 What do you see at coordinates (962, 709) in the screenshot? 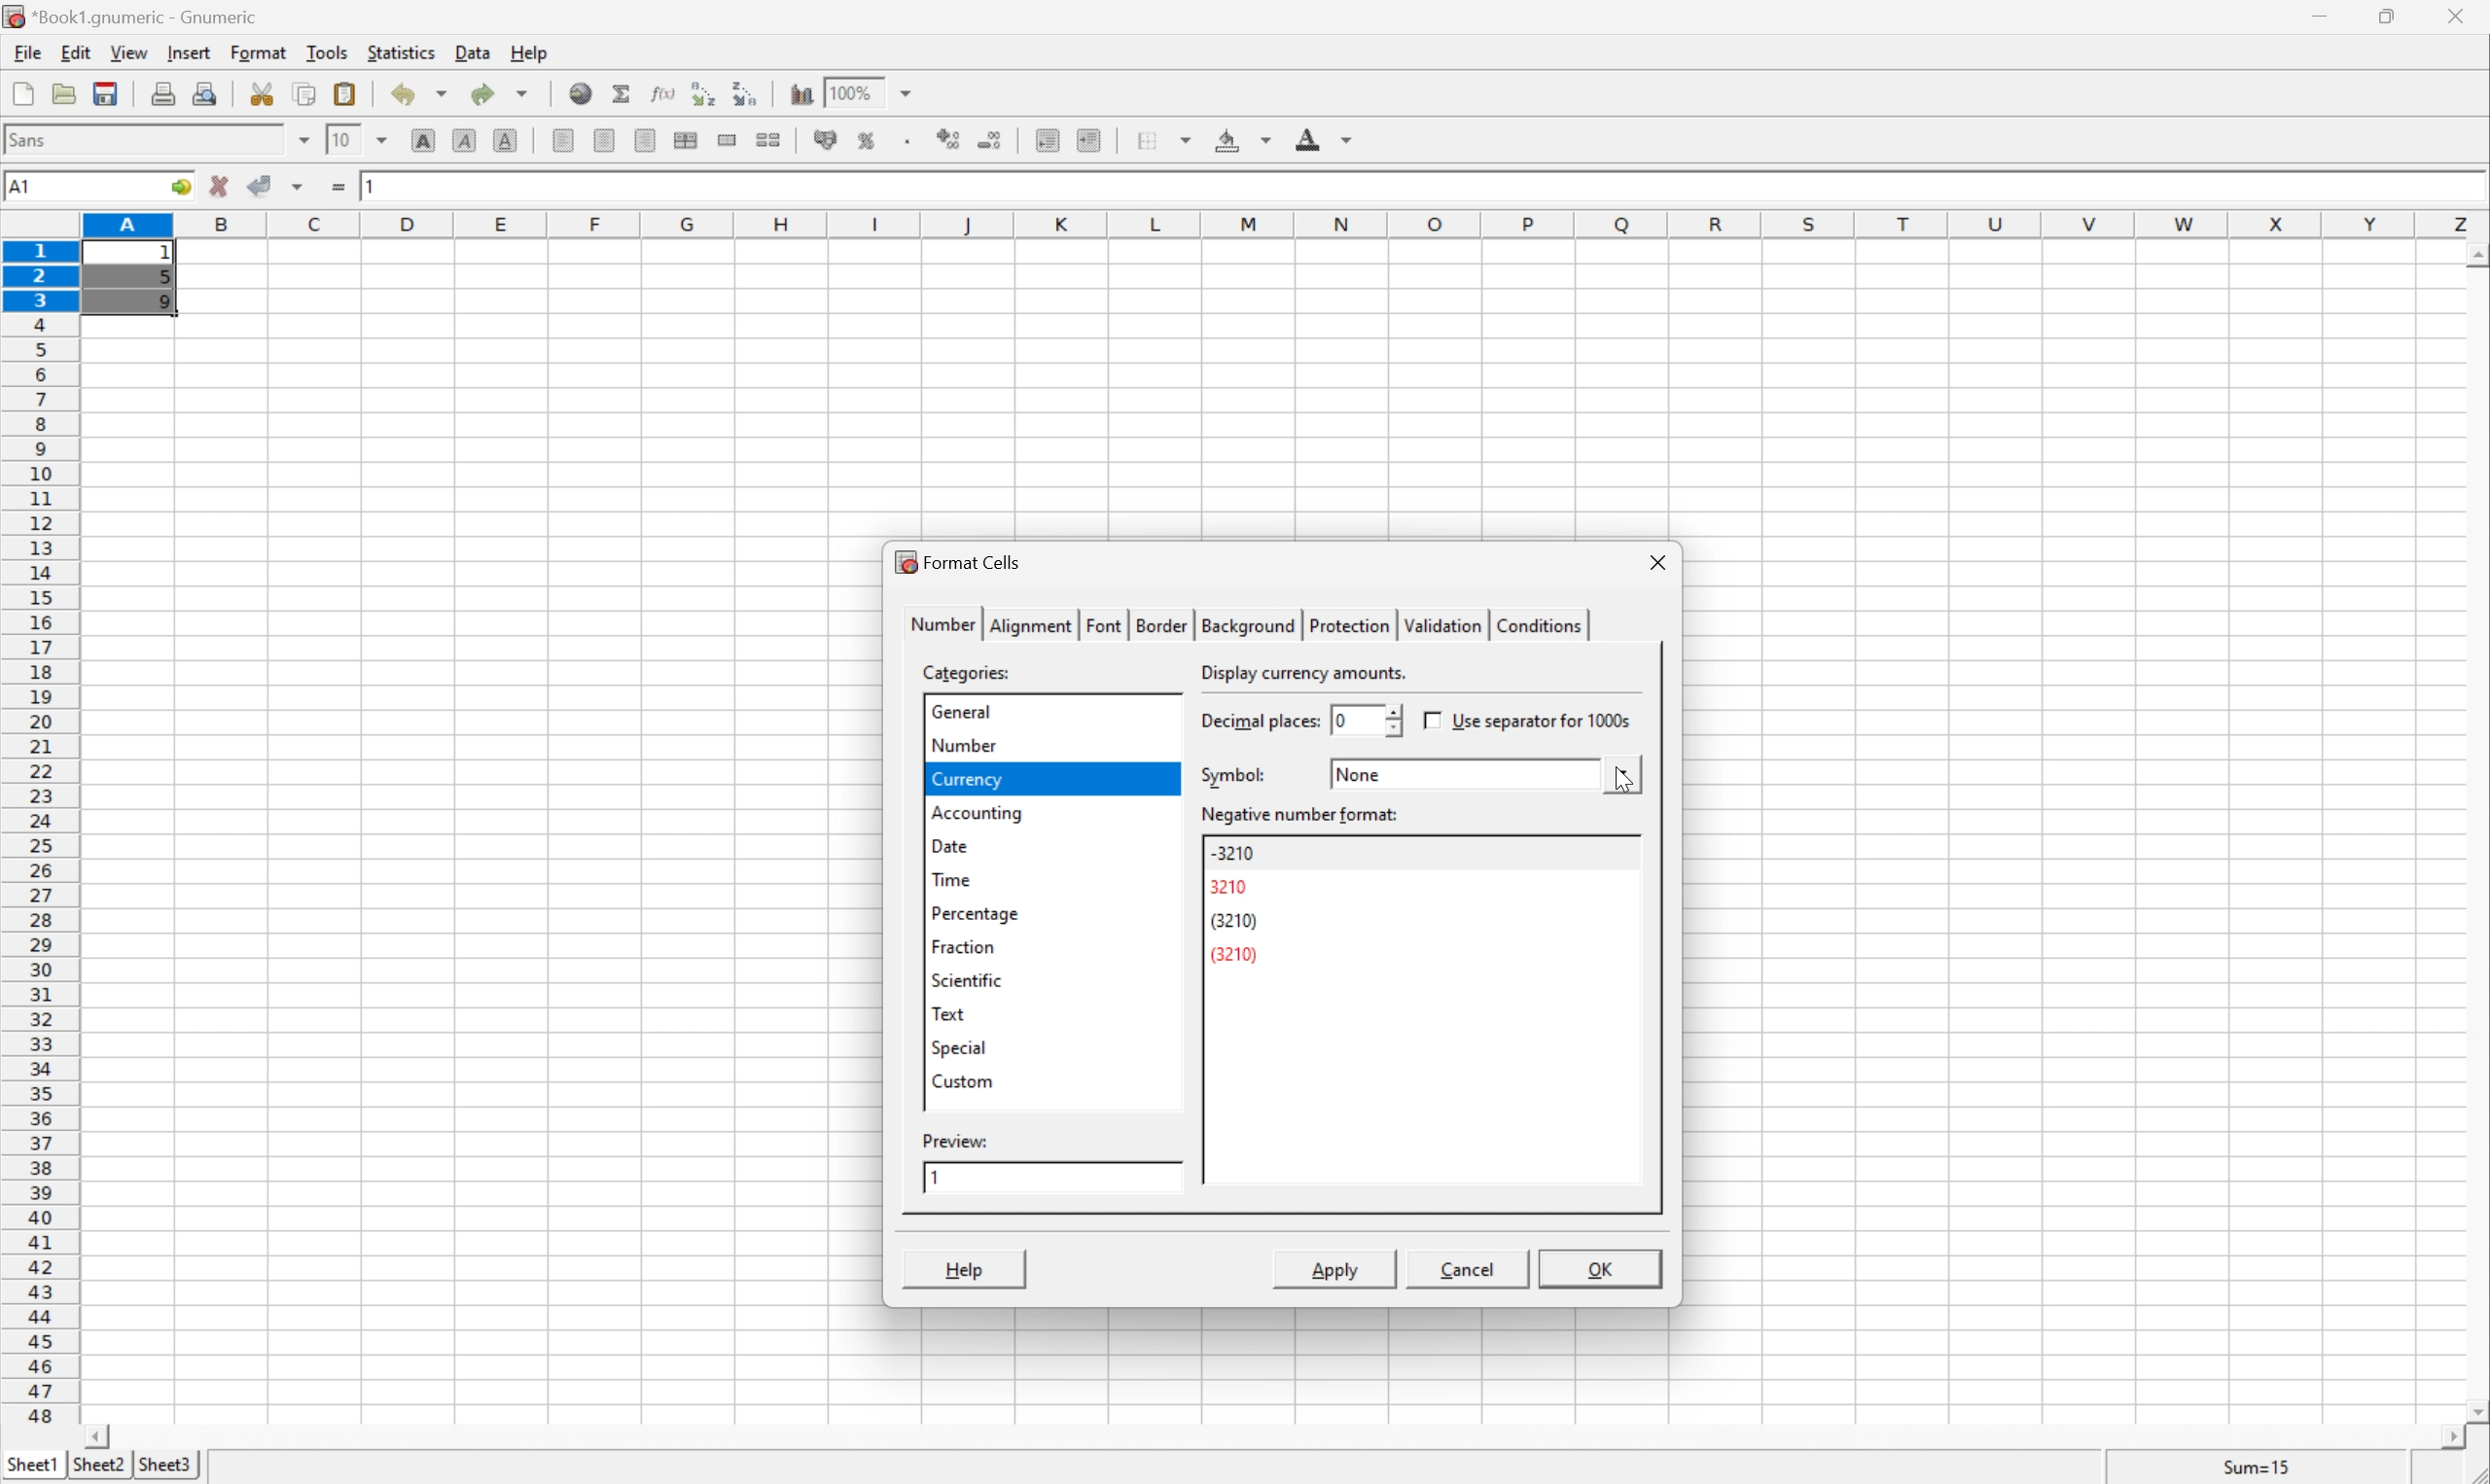
I see `general` at bounding box center [962, 709].